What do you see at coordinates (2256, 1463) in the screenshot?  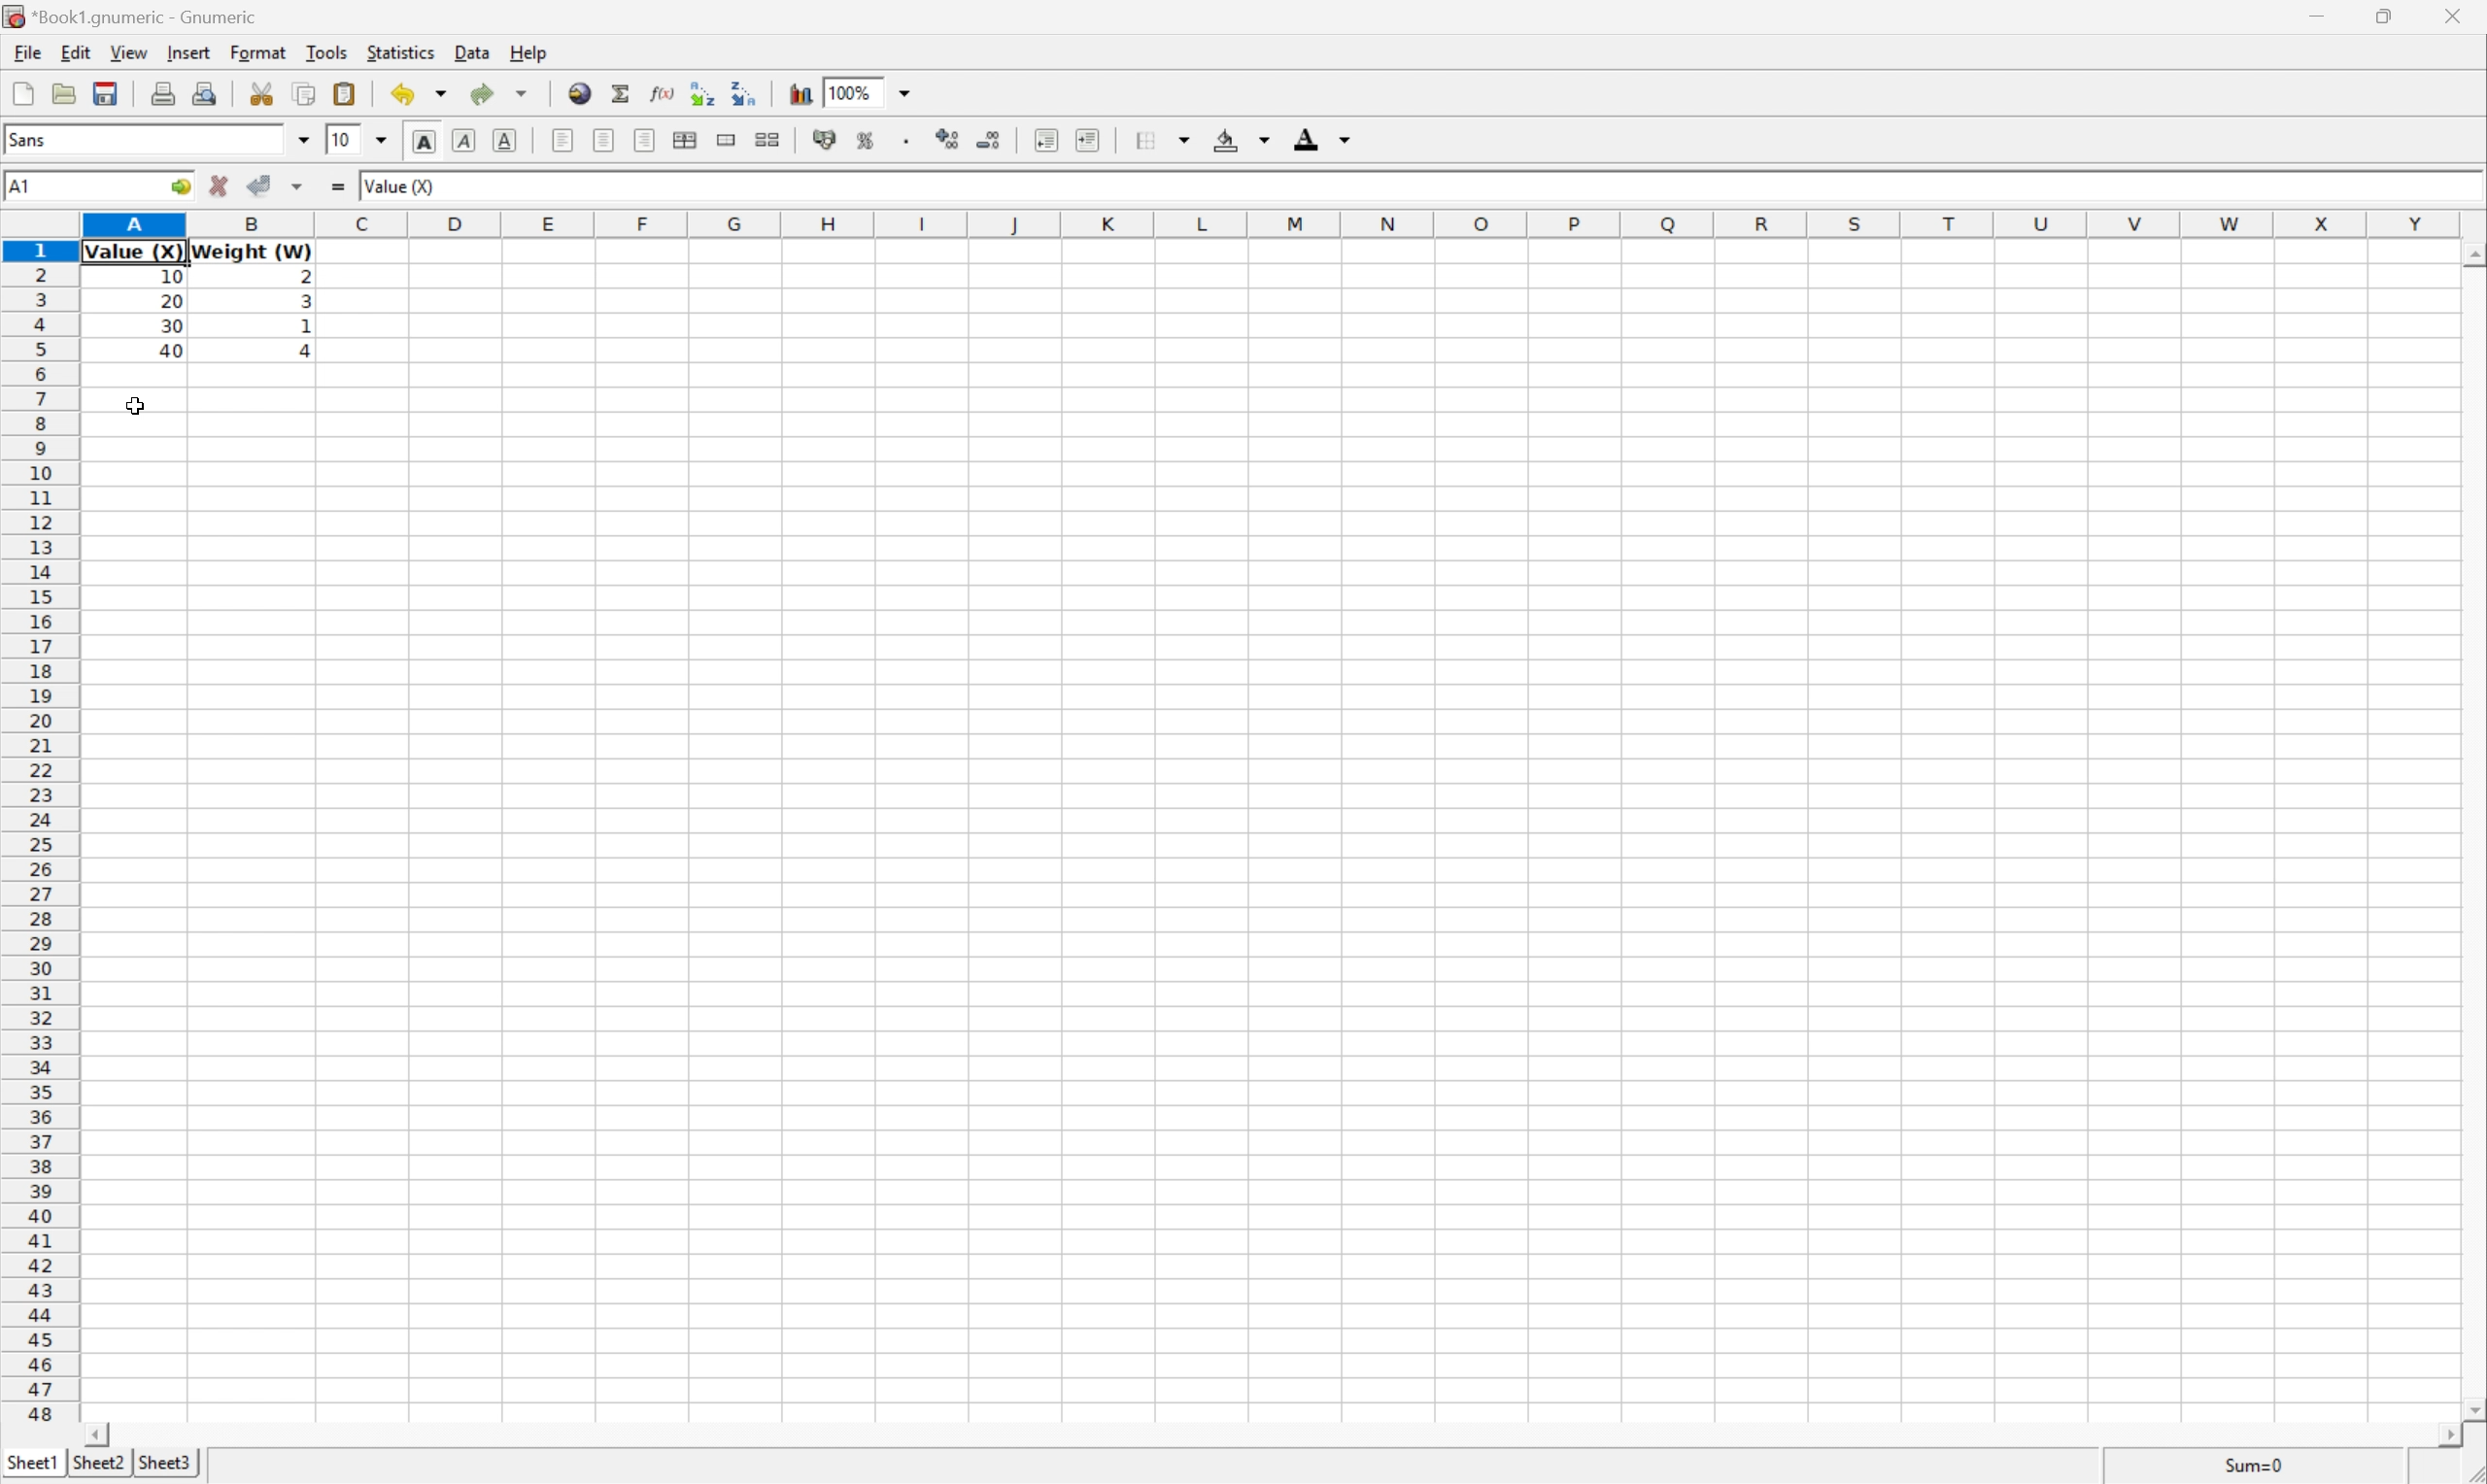 I see `Sum = 0` at bounding box center [2256, 1463].